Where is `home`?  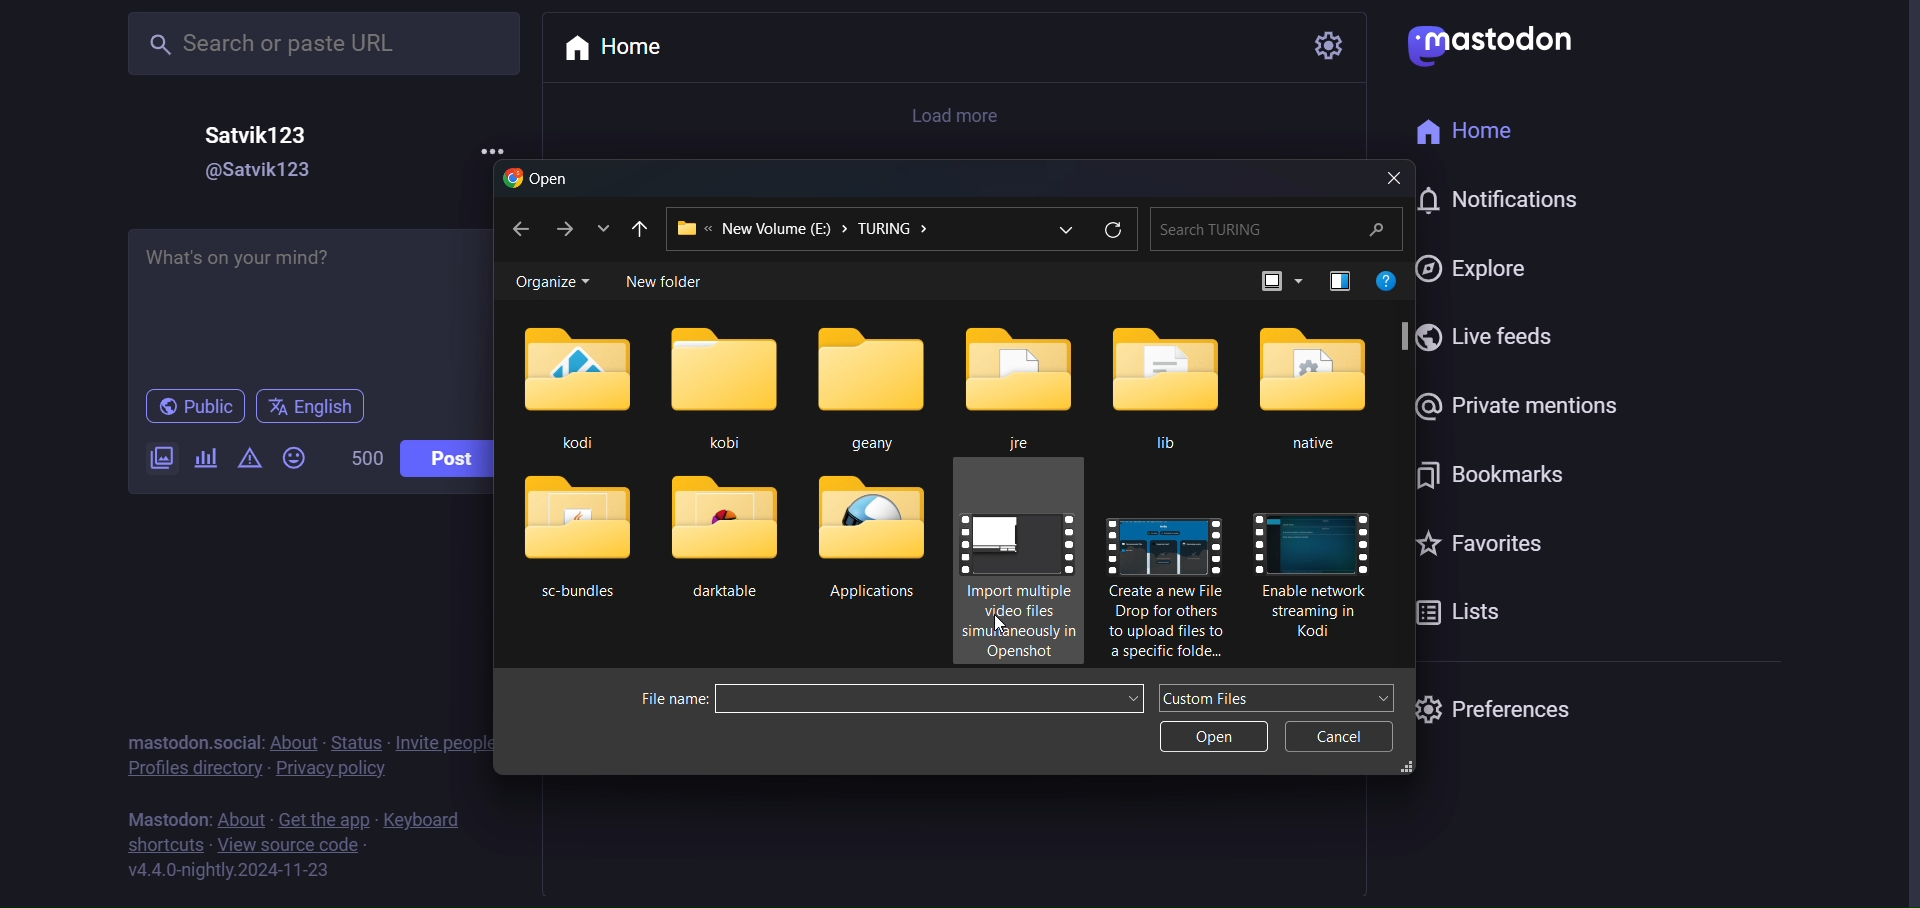
home is located at coordinates (1475, 132).